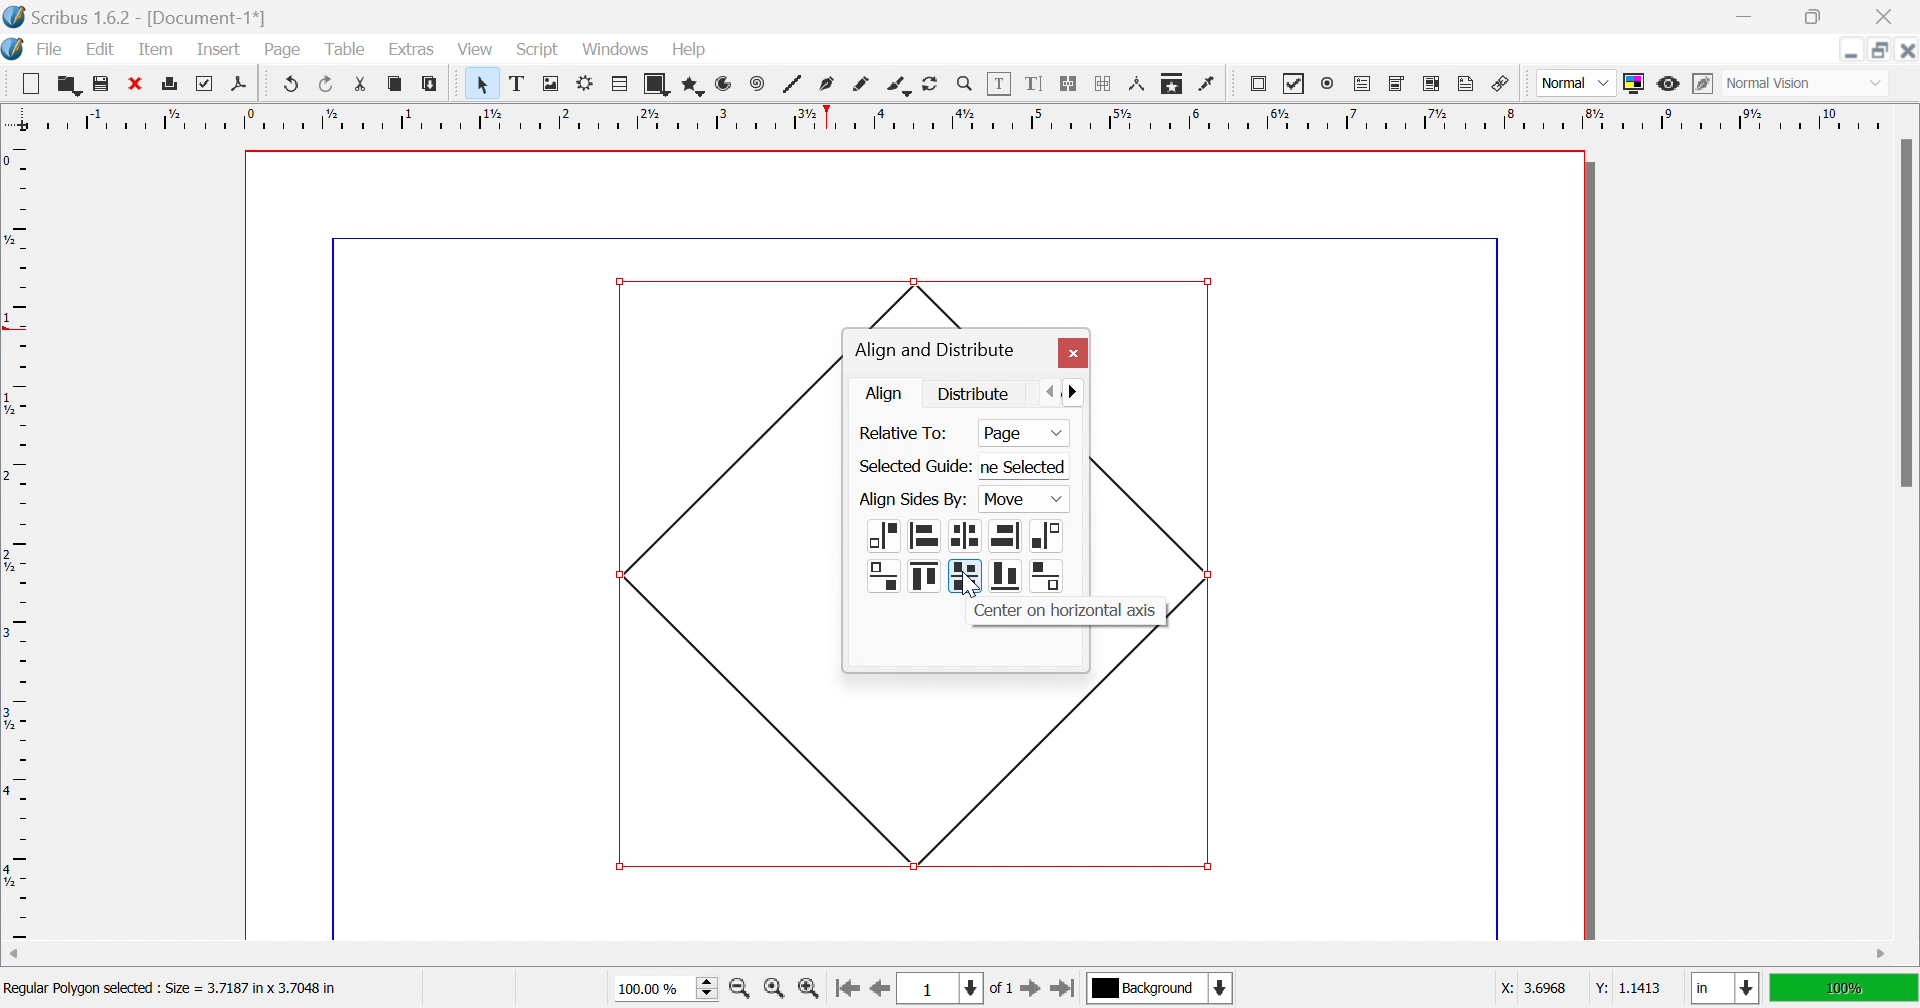 The image size is (1920, 1008). What do you see at coordinates (1905, 312) in the screenshot?
I see `Scroll bar` at bounding box center [1905, 312].